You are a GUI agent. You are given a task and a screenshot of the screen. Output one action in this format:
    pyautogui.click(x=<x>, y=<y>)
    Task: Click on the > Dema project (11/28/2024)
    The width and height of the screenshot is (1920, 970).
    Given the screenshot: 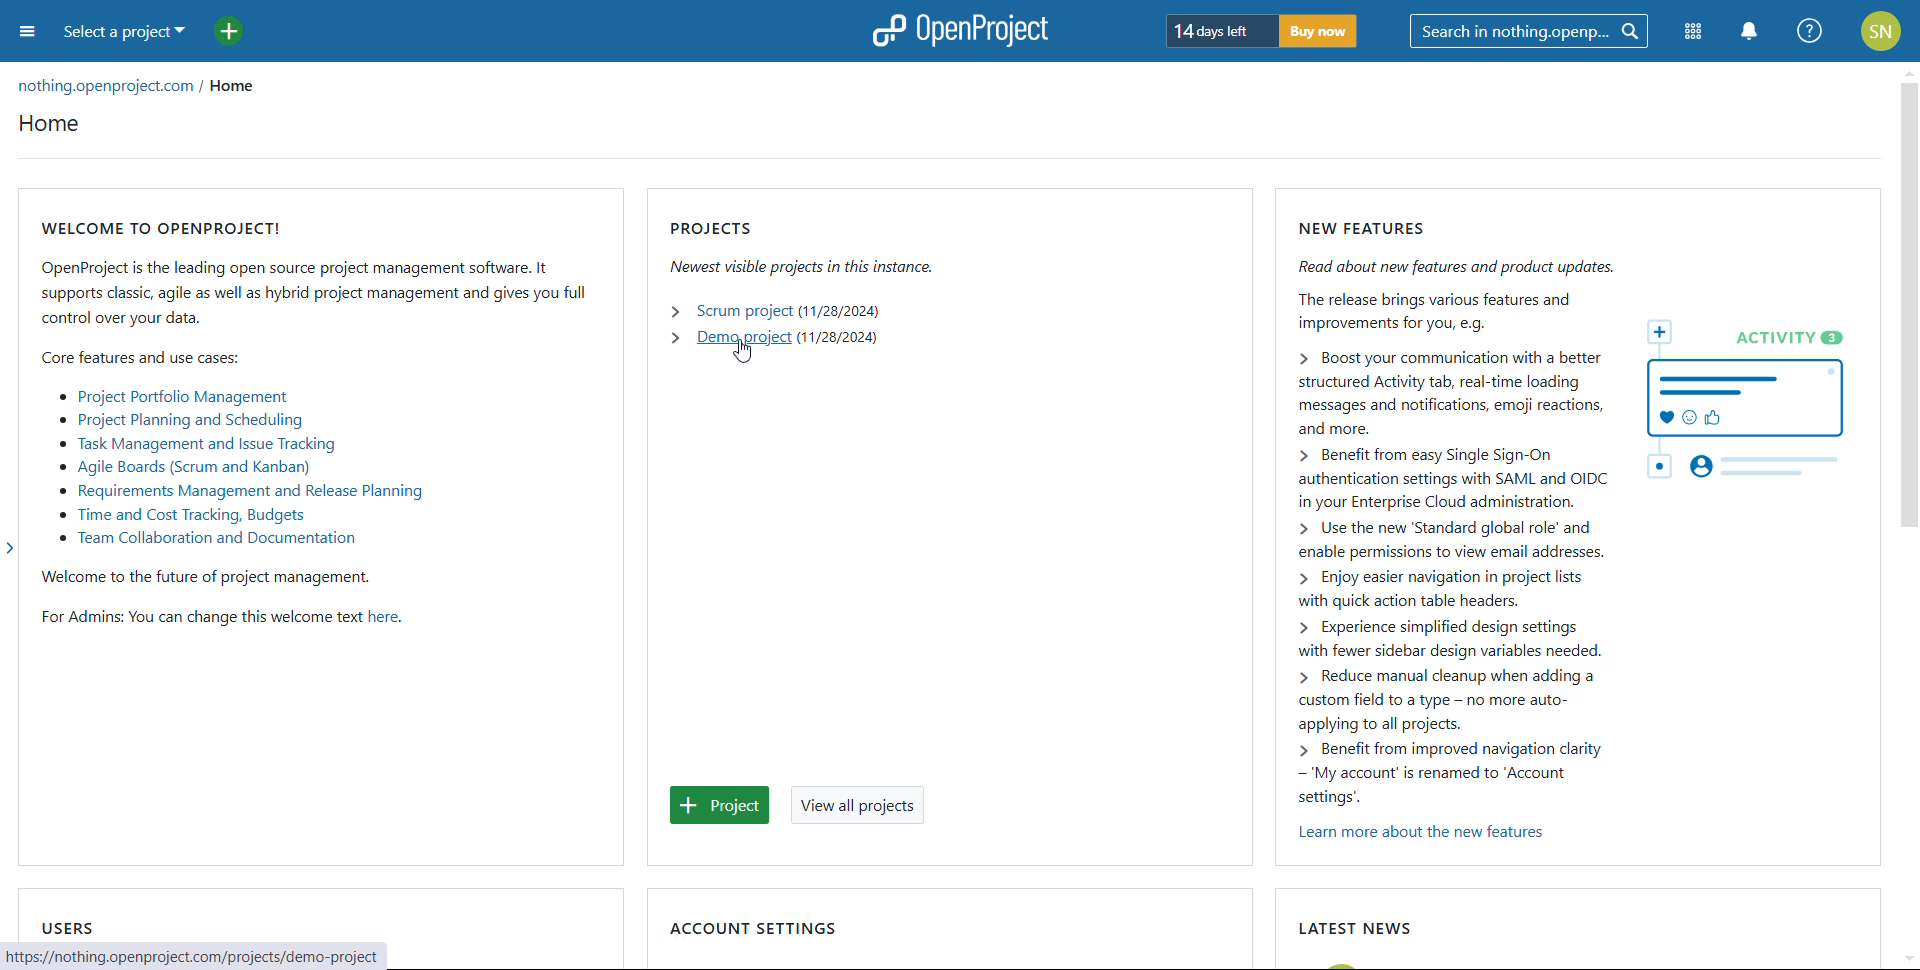 What is the action you would take?
    pyautogui.click(x=764, y=337)
    